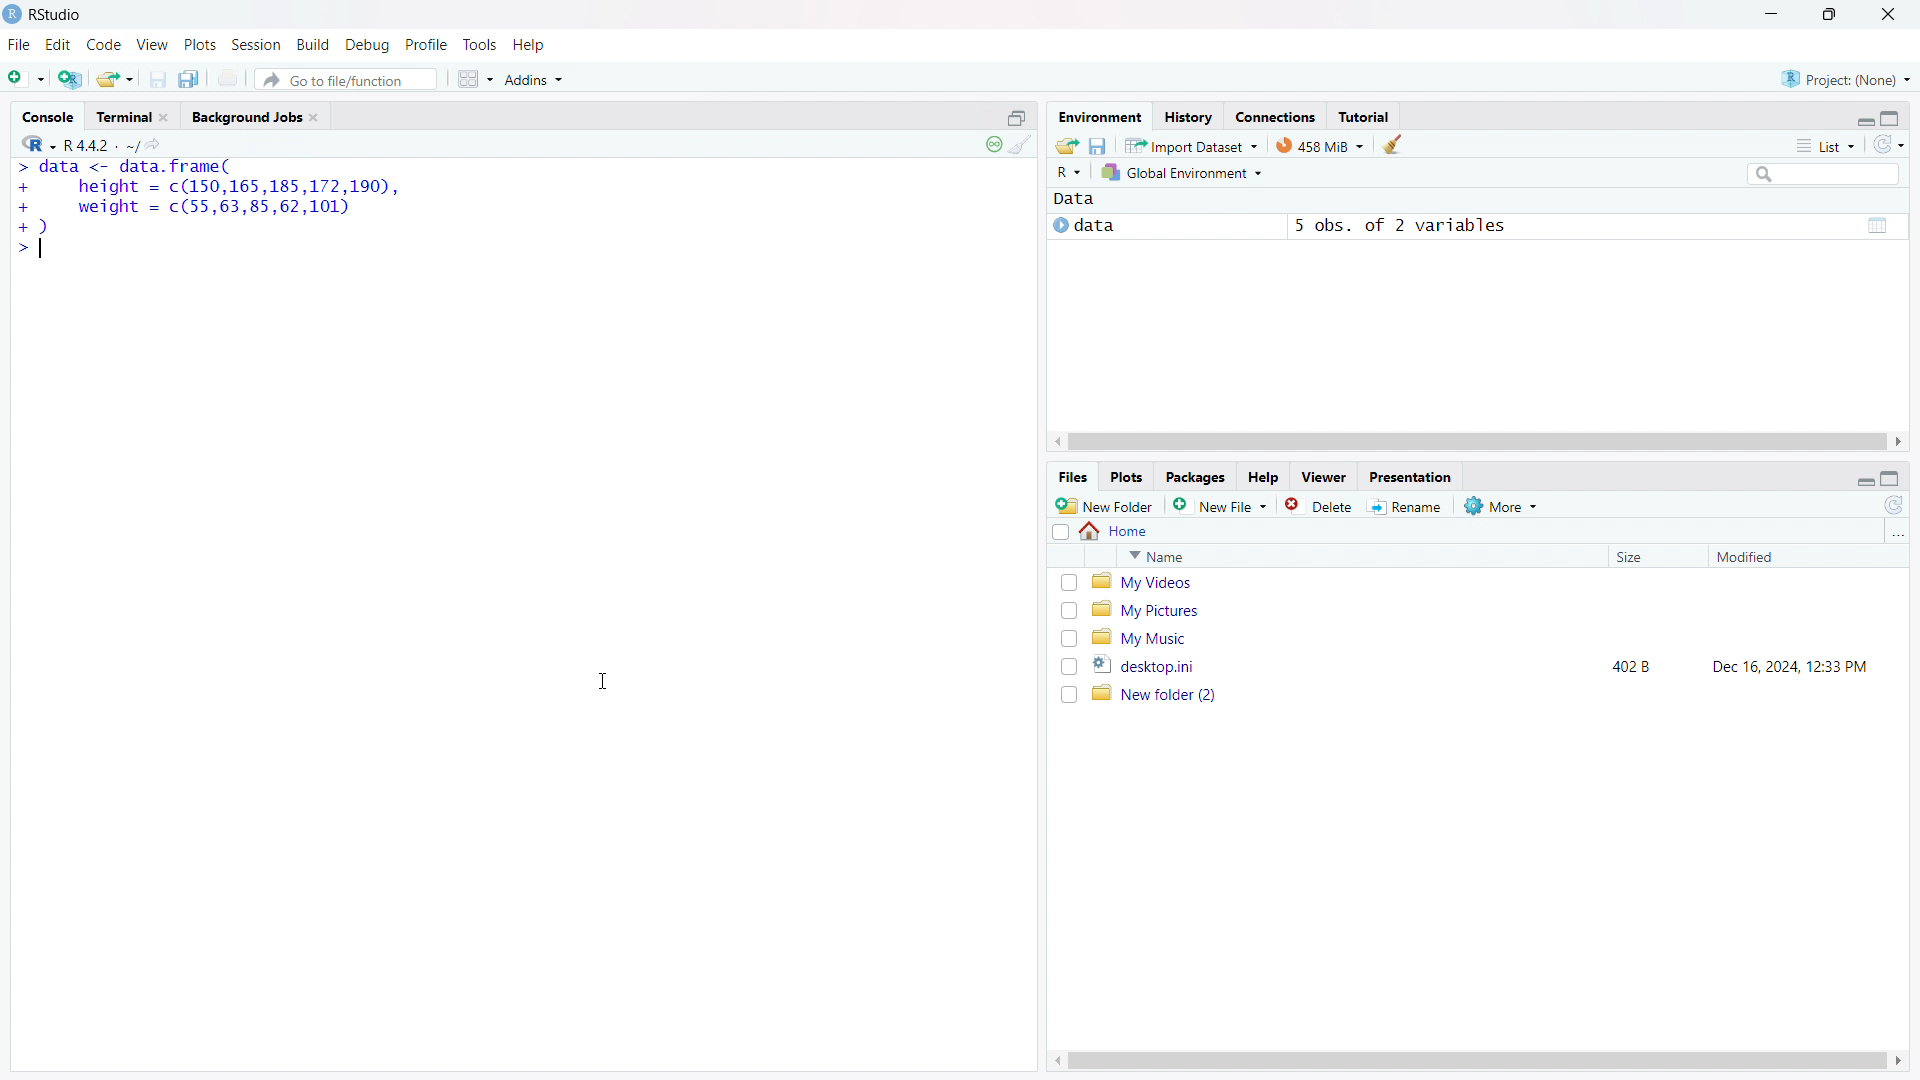  What do you see at coordinates (123, 168) in the screenshot?
I see `> data <- data.trame(` at bounding box center [123, 168].